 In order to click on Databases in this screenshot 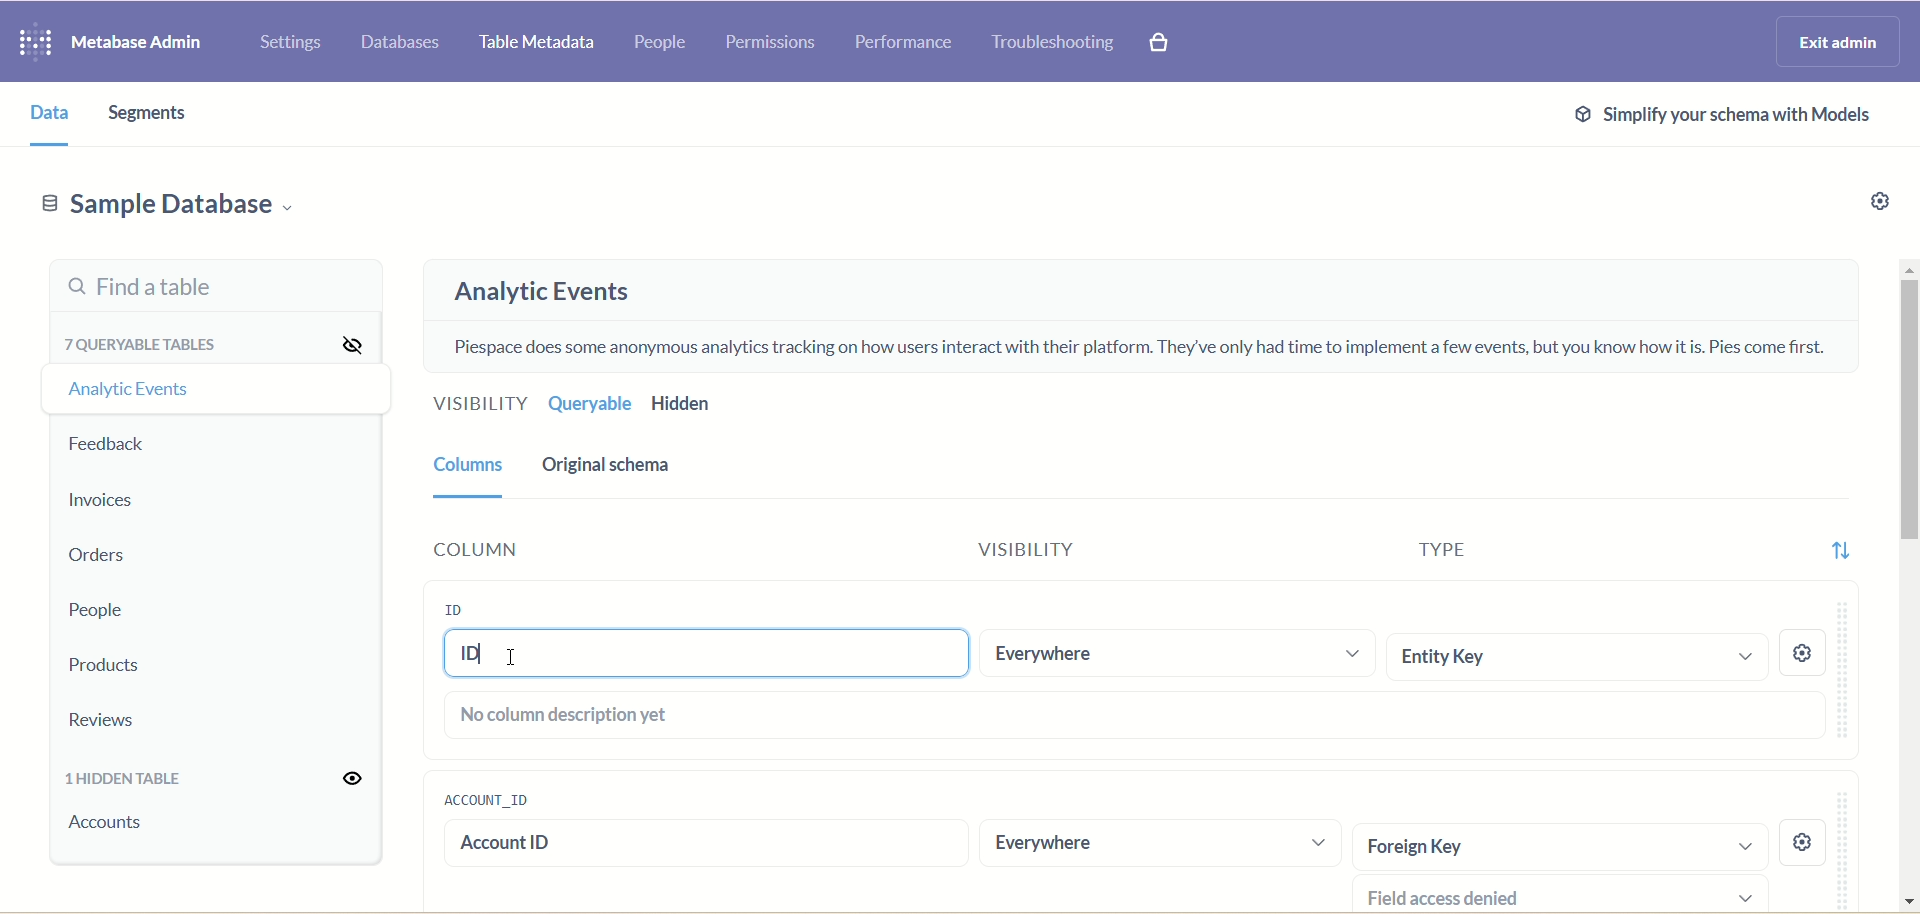, I will do `click(401, 46)`.